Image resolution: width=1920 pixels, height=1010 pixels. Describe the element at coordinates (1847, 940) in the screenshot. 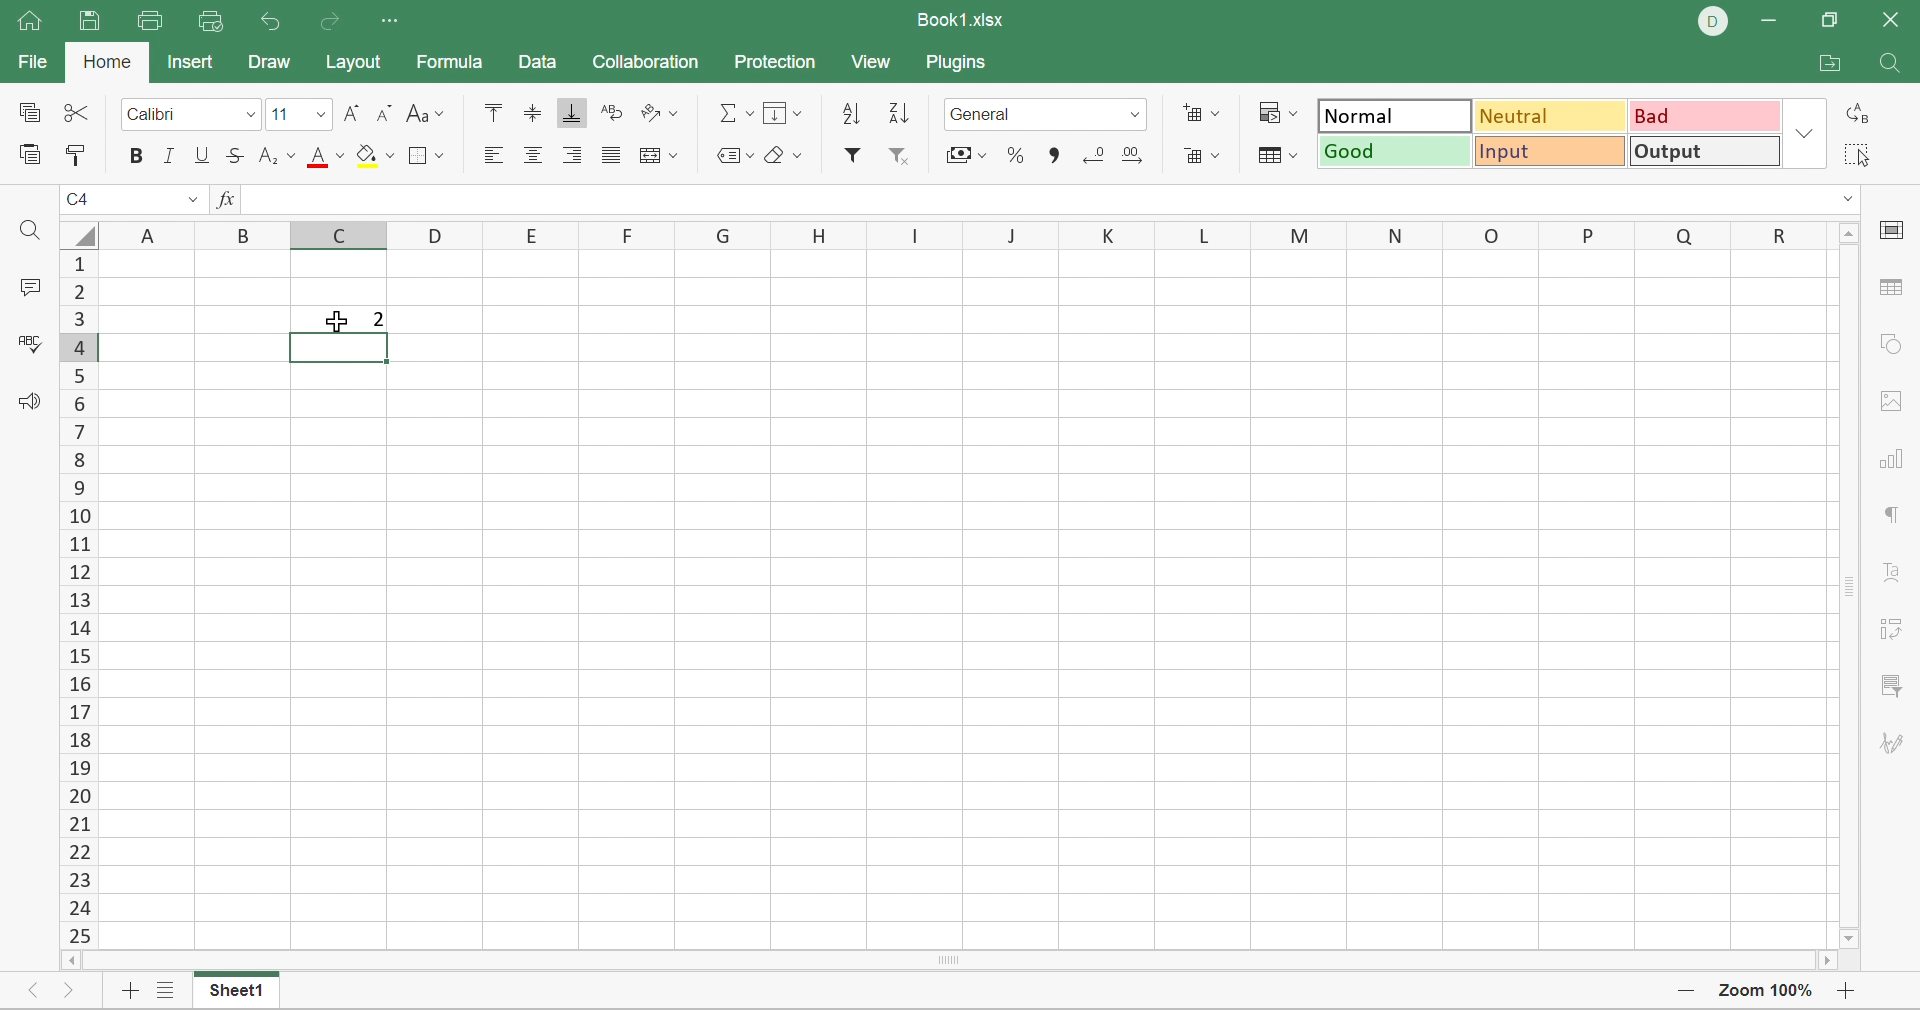

I see `Scroll Down` at that location.